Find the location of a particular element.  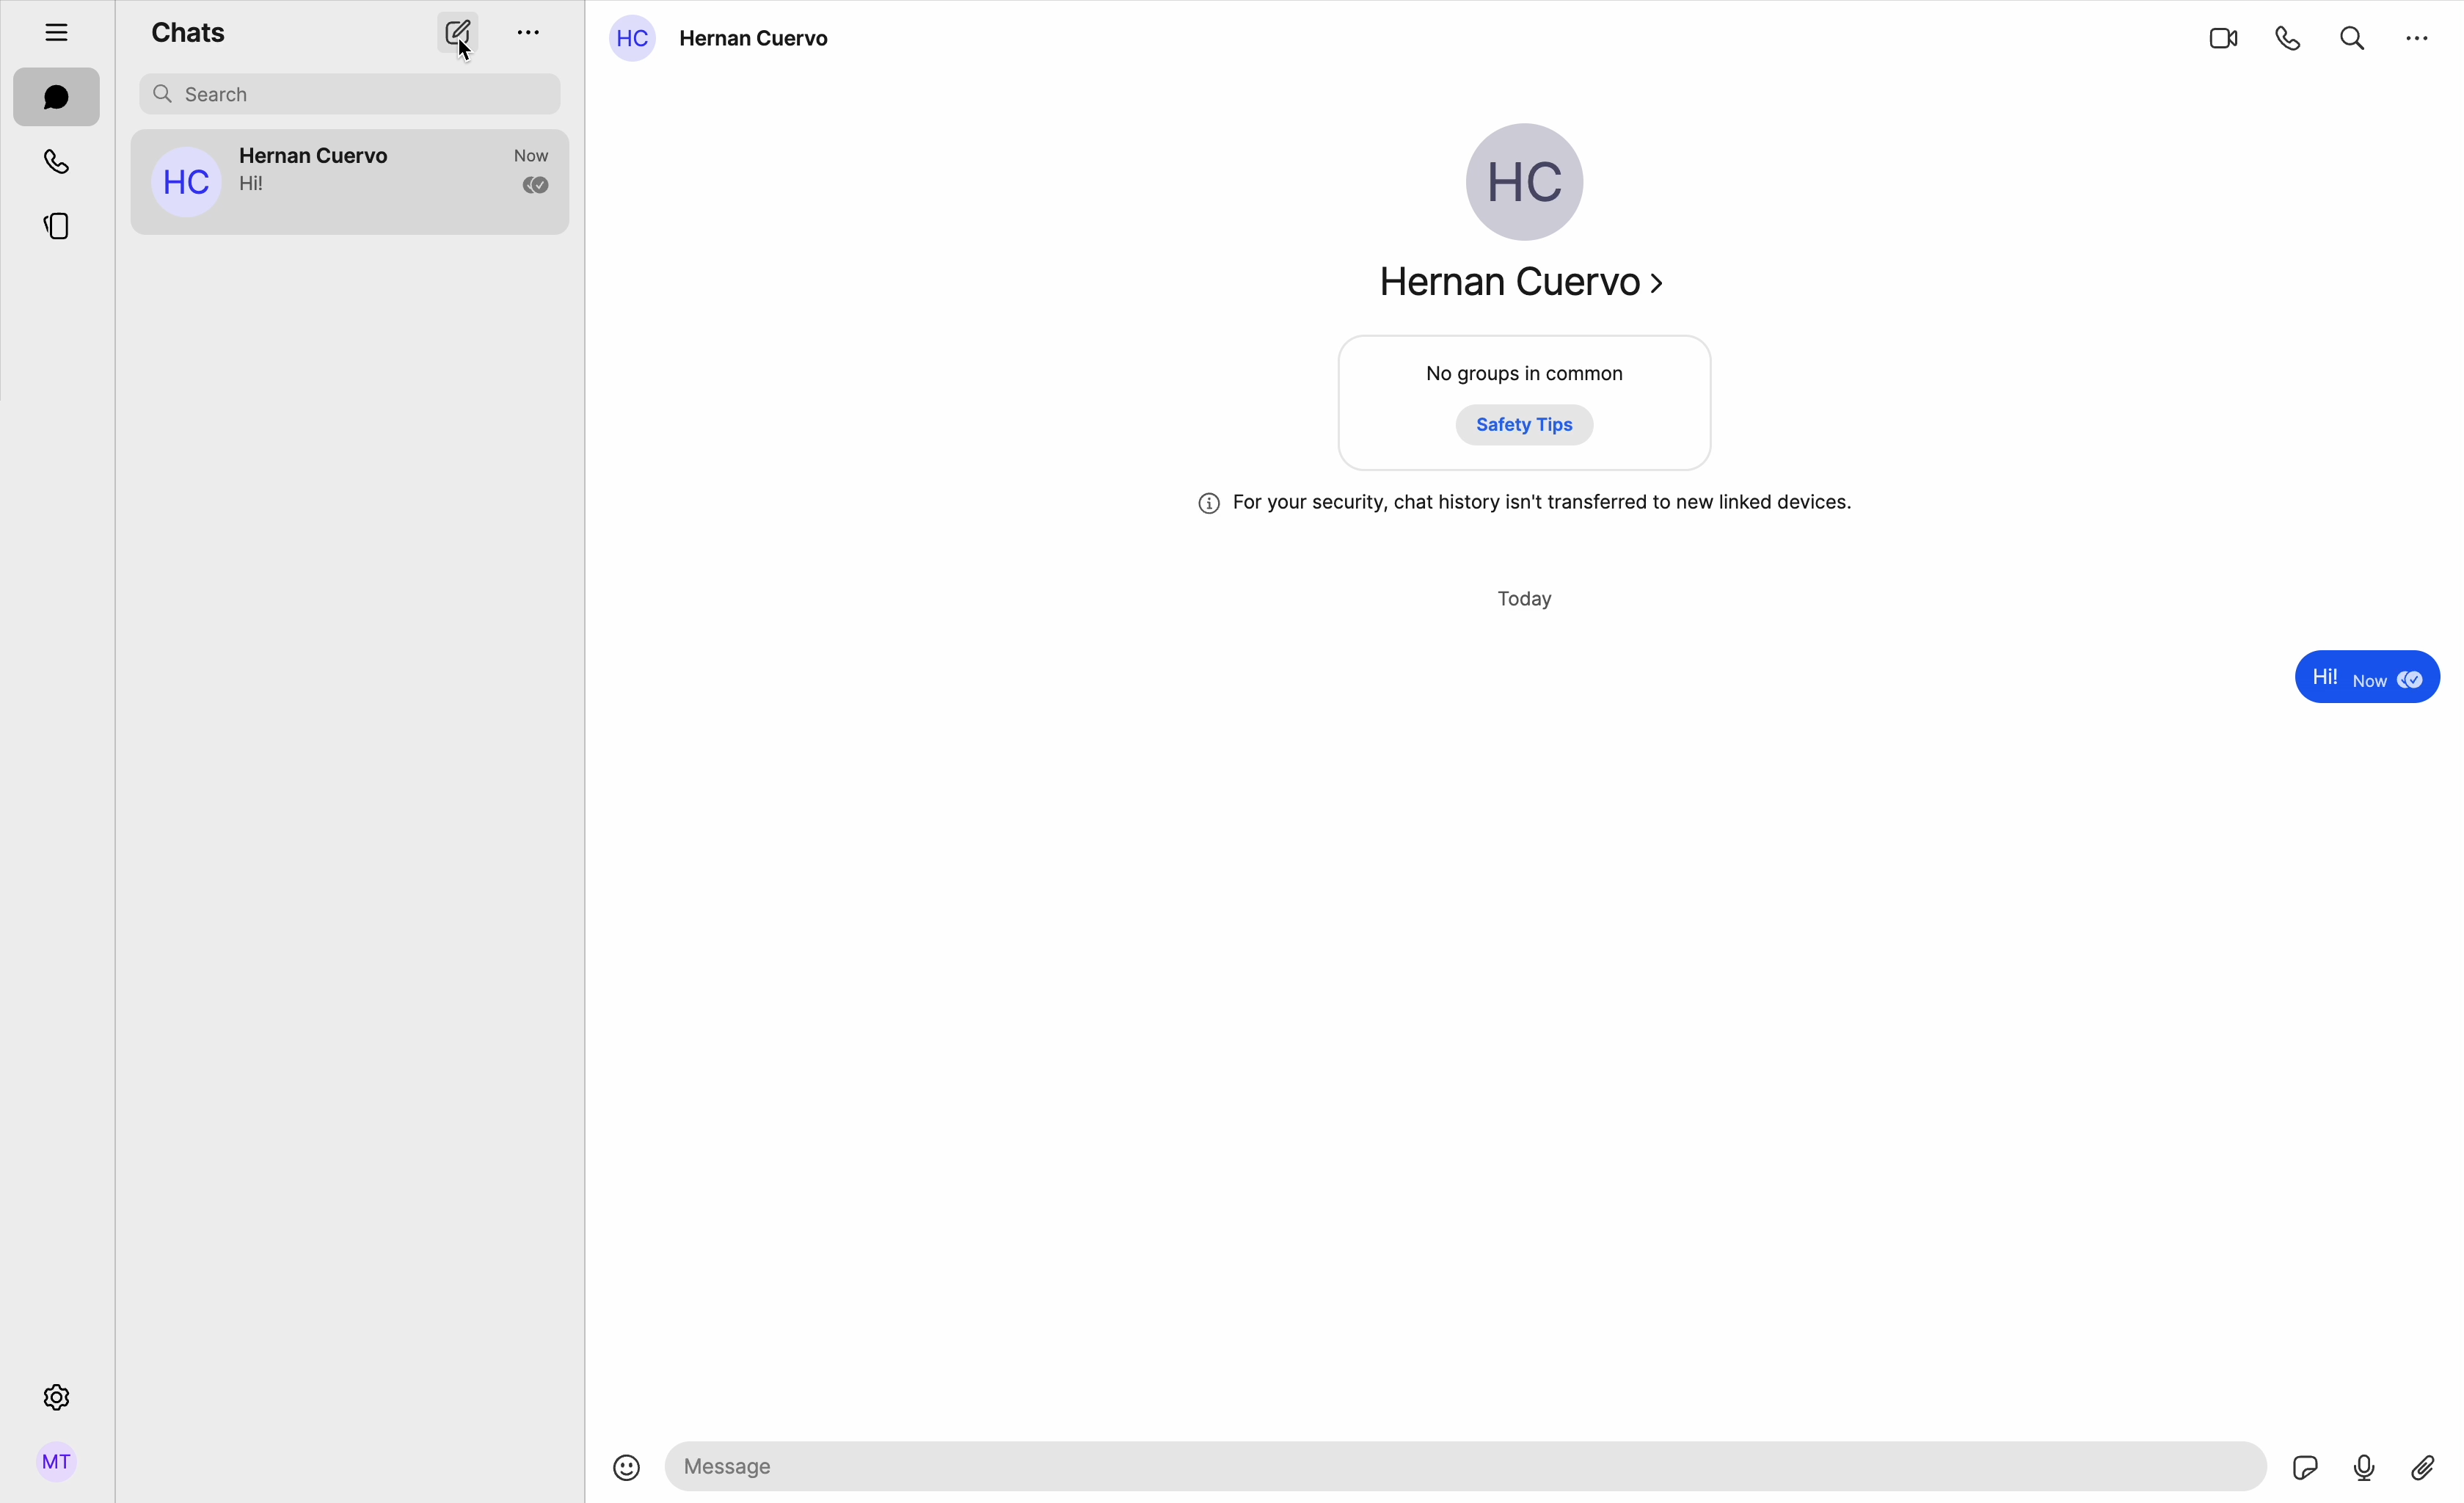

space to write is located at coordinates (1471, 1465).